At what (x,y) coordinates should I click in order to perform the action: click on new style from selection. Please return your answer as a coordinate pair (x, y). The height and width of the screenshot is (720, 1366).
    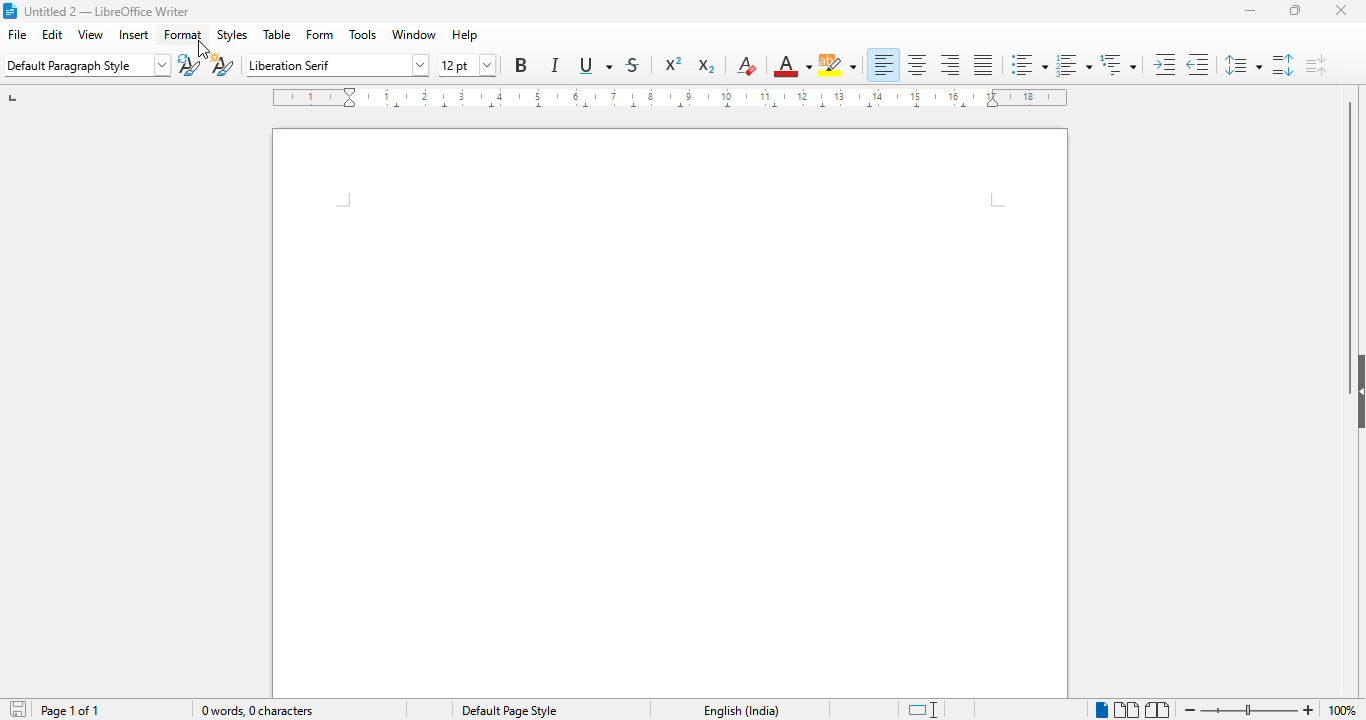
    Looking at the image, I should click on (224, 66).